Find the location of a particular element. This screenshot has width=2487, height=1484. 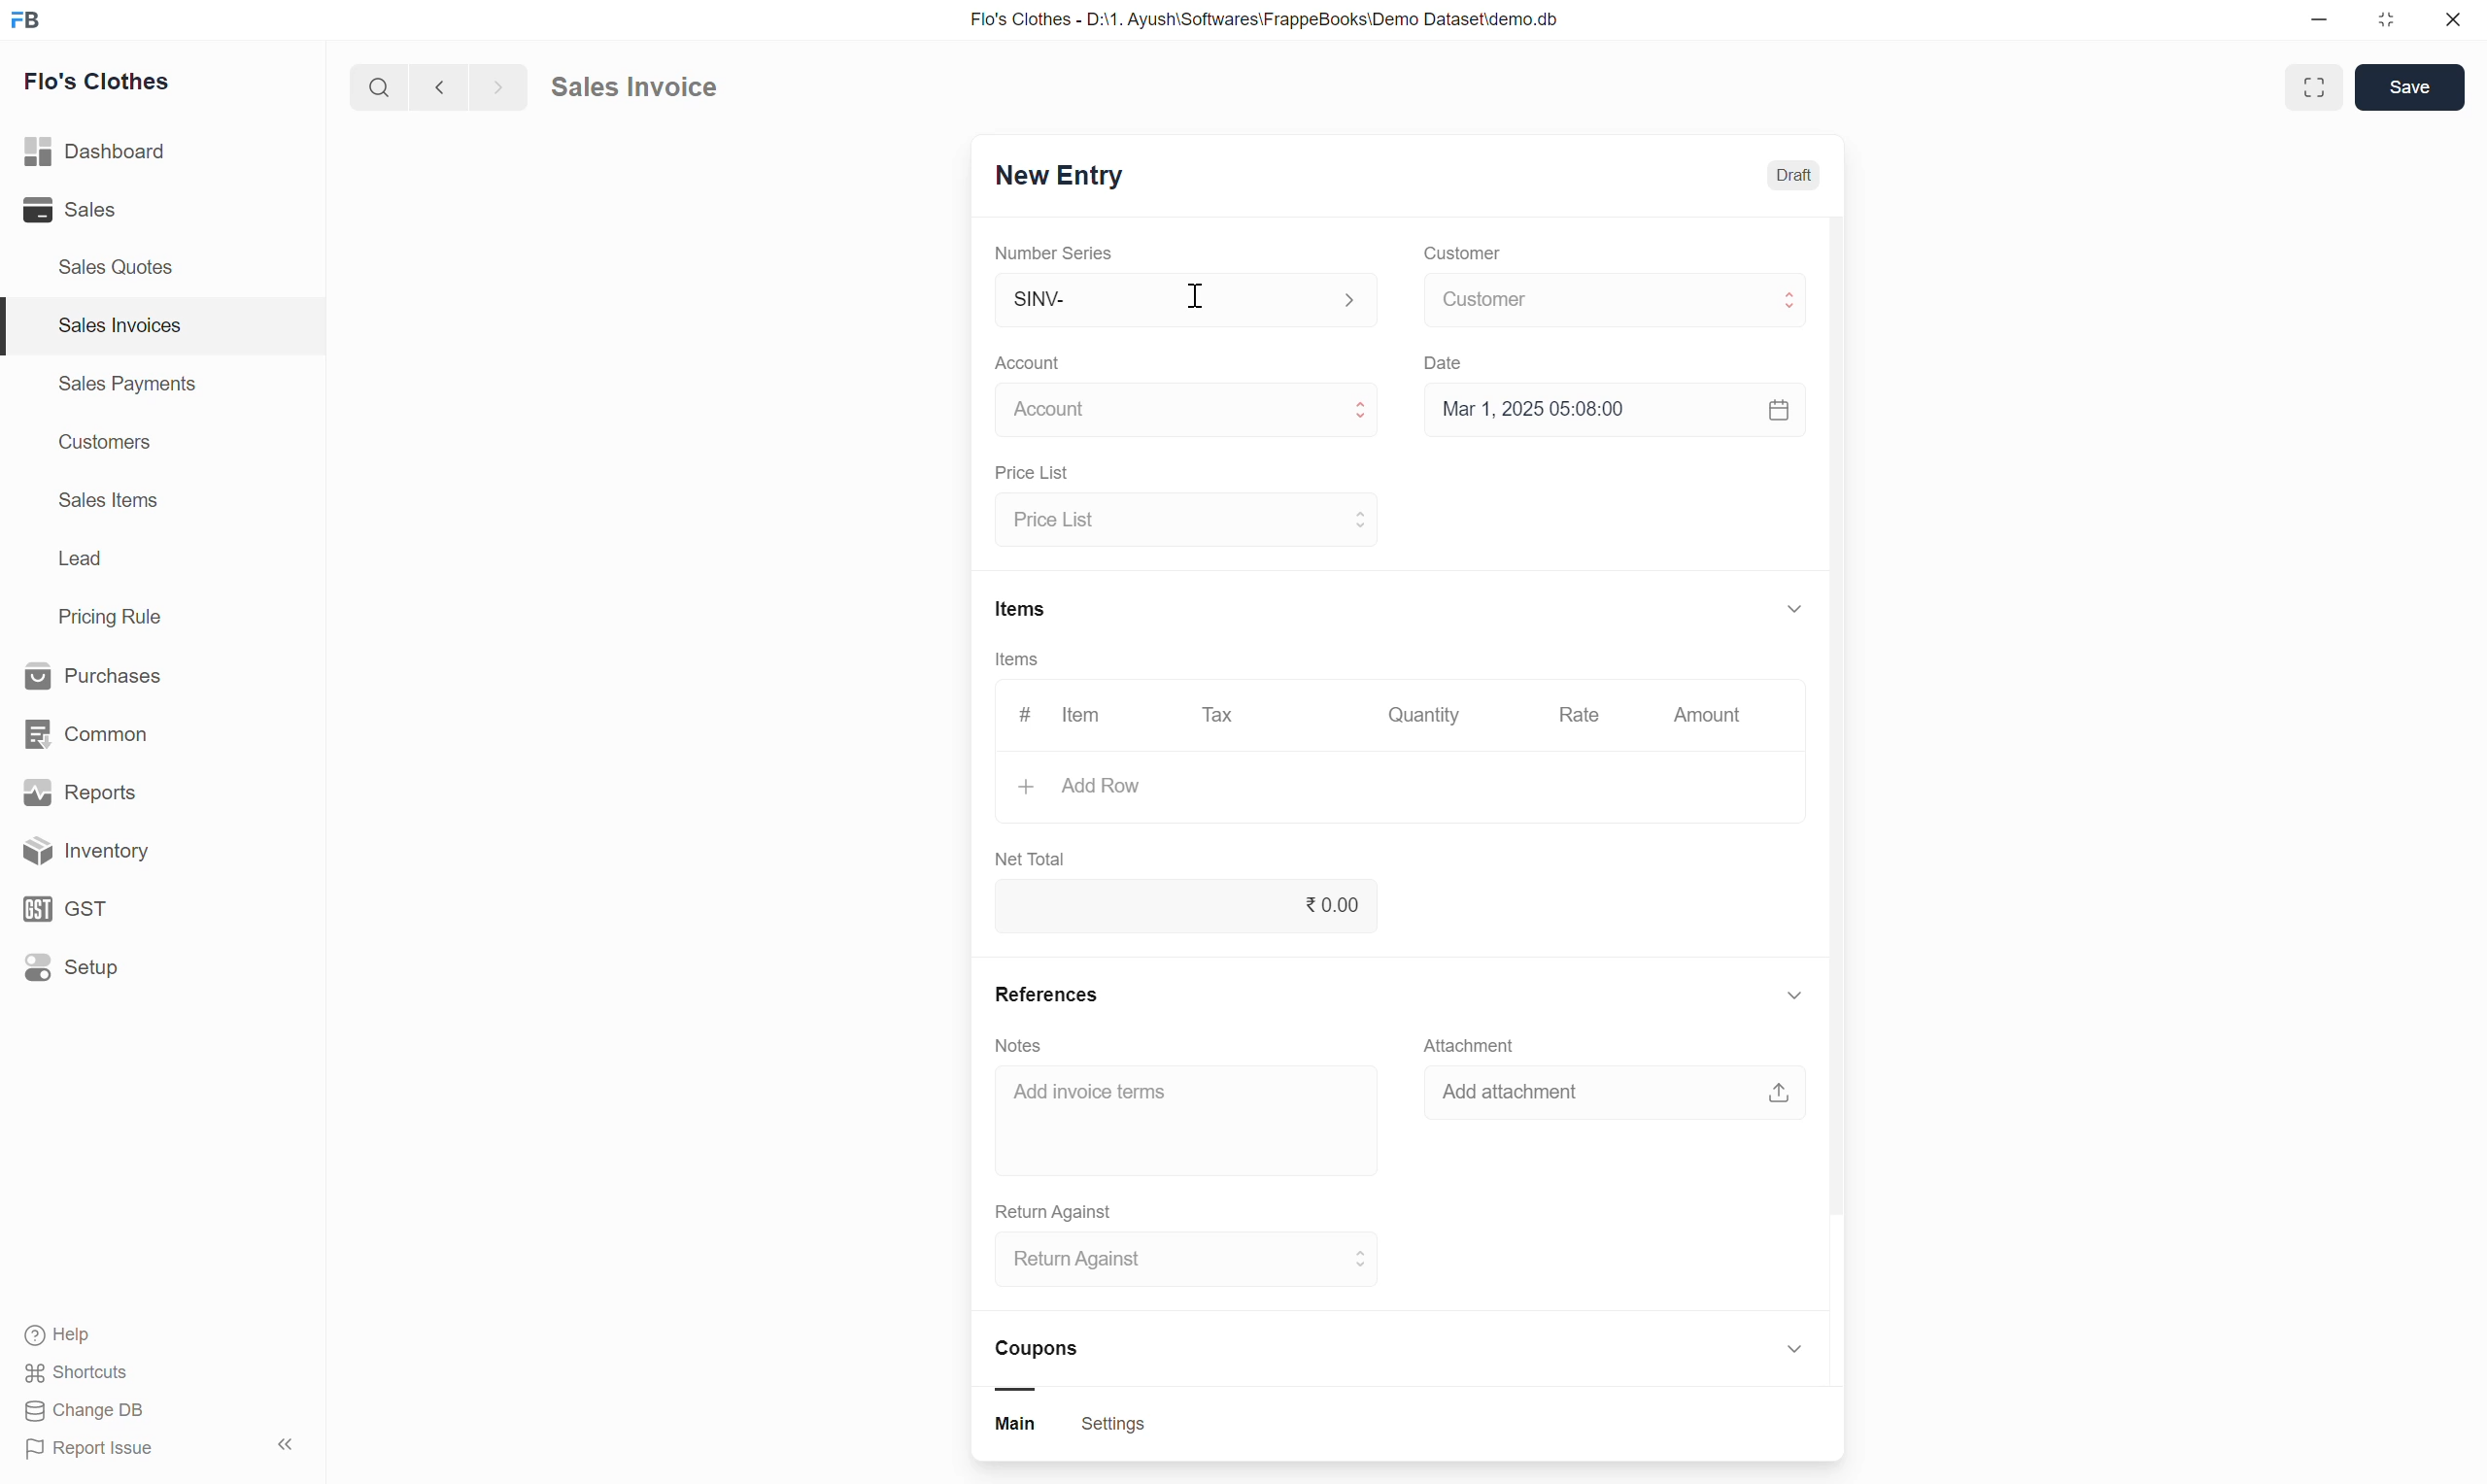

hide sidebar is located at coordinates (288, 1445).